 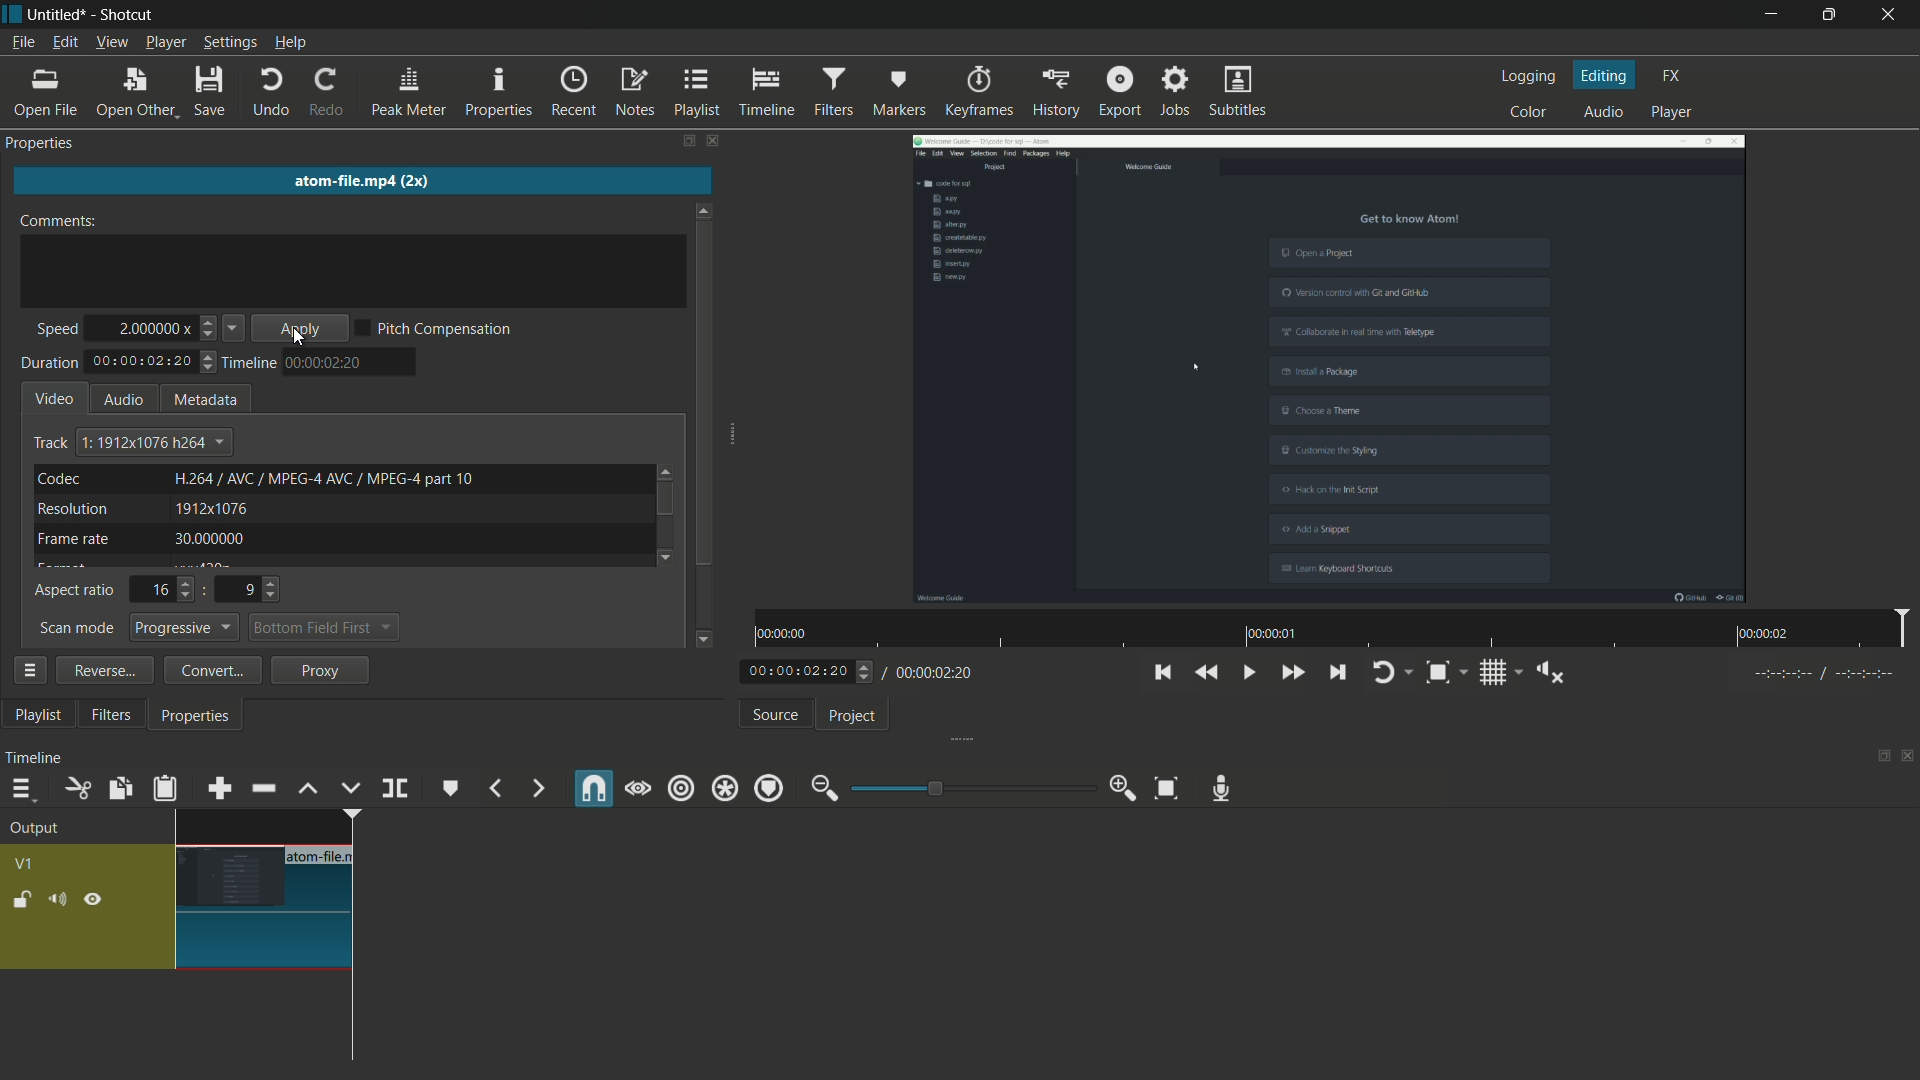 What do you see at coordinates (1529, 113) in the screenshot?
I see `color` at bounding box center [1529, 113].